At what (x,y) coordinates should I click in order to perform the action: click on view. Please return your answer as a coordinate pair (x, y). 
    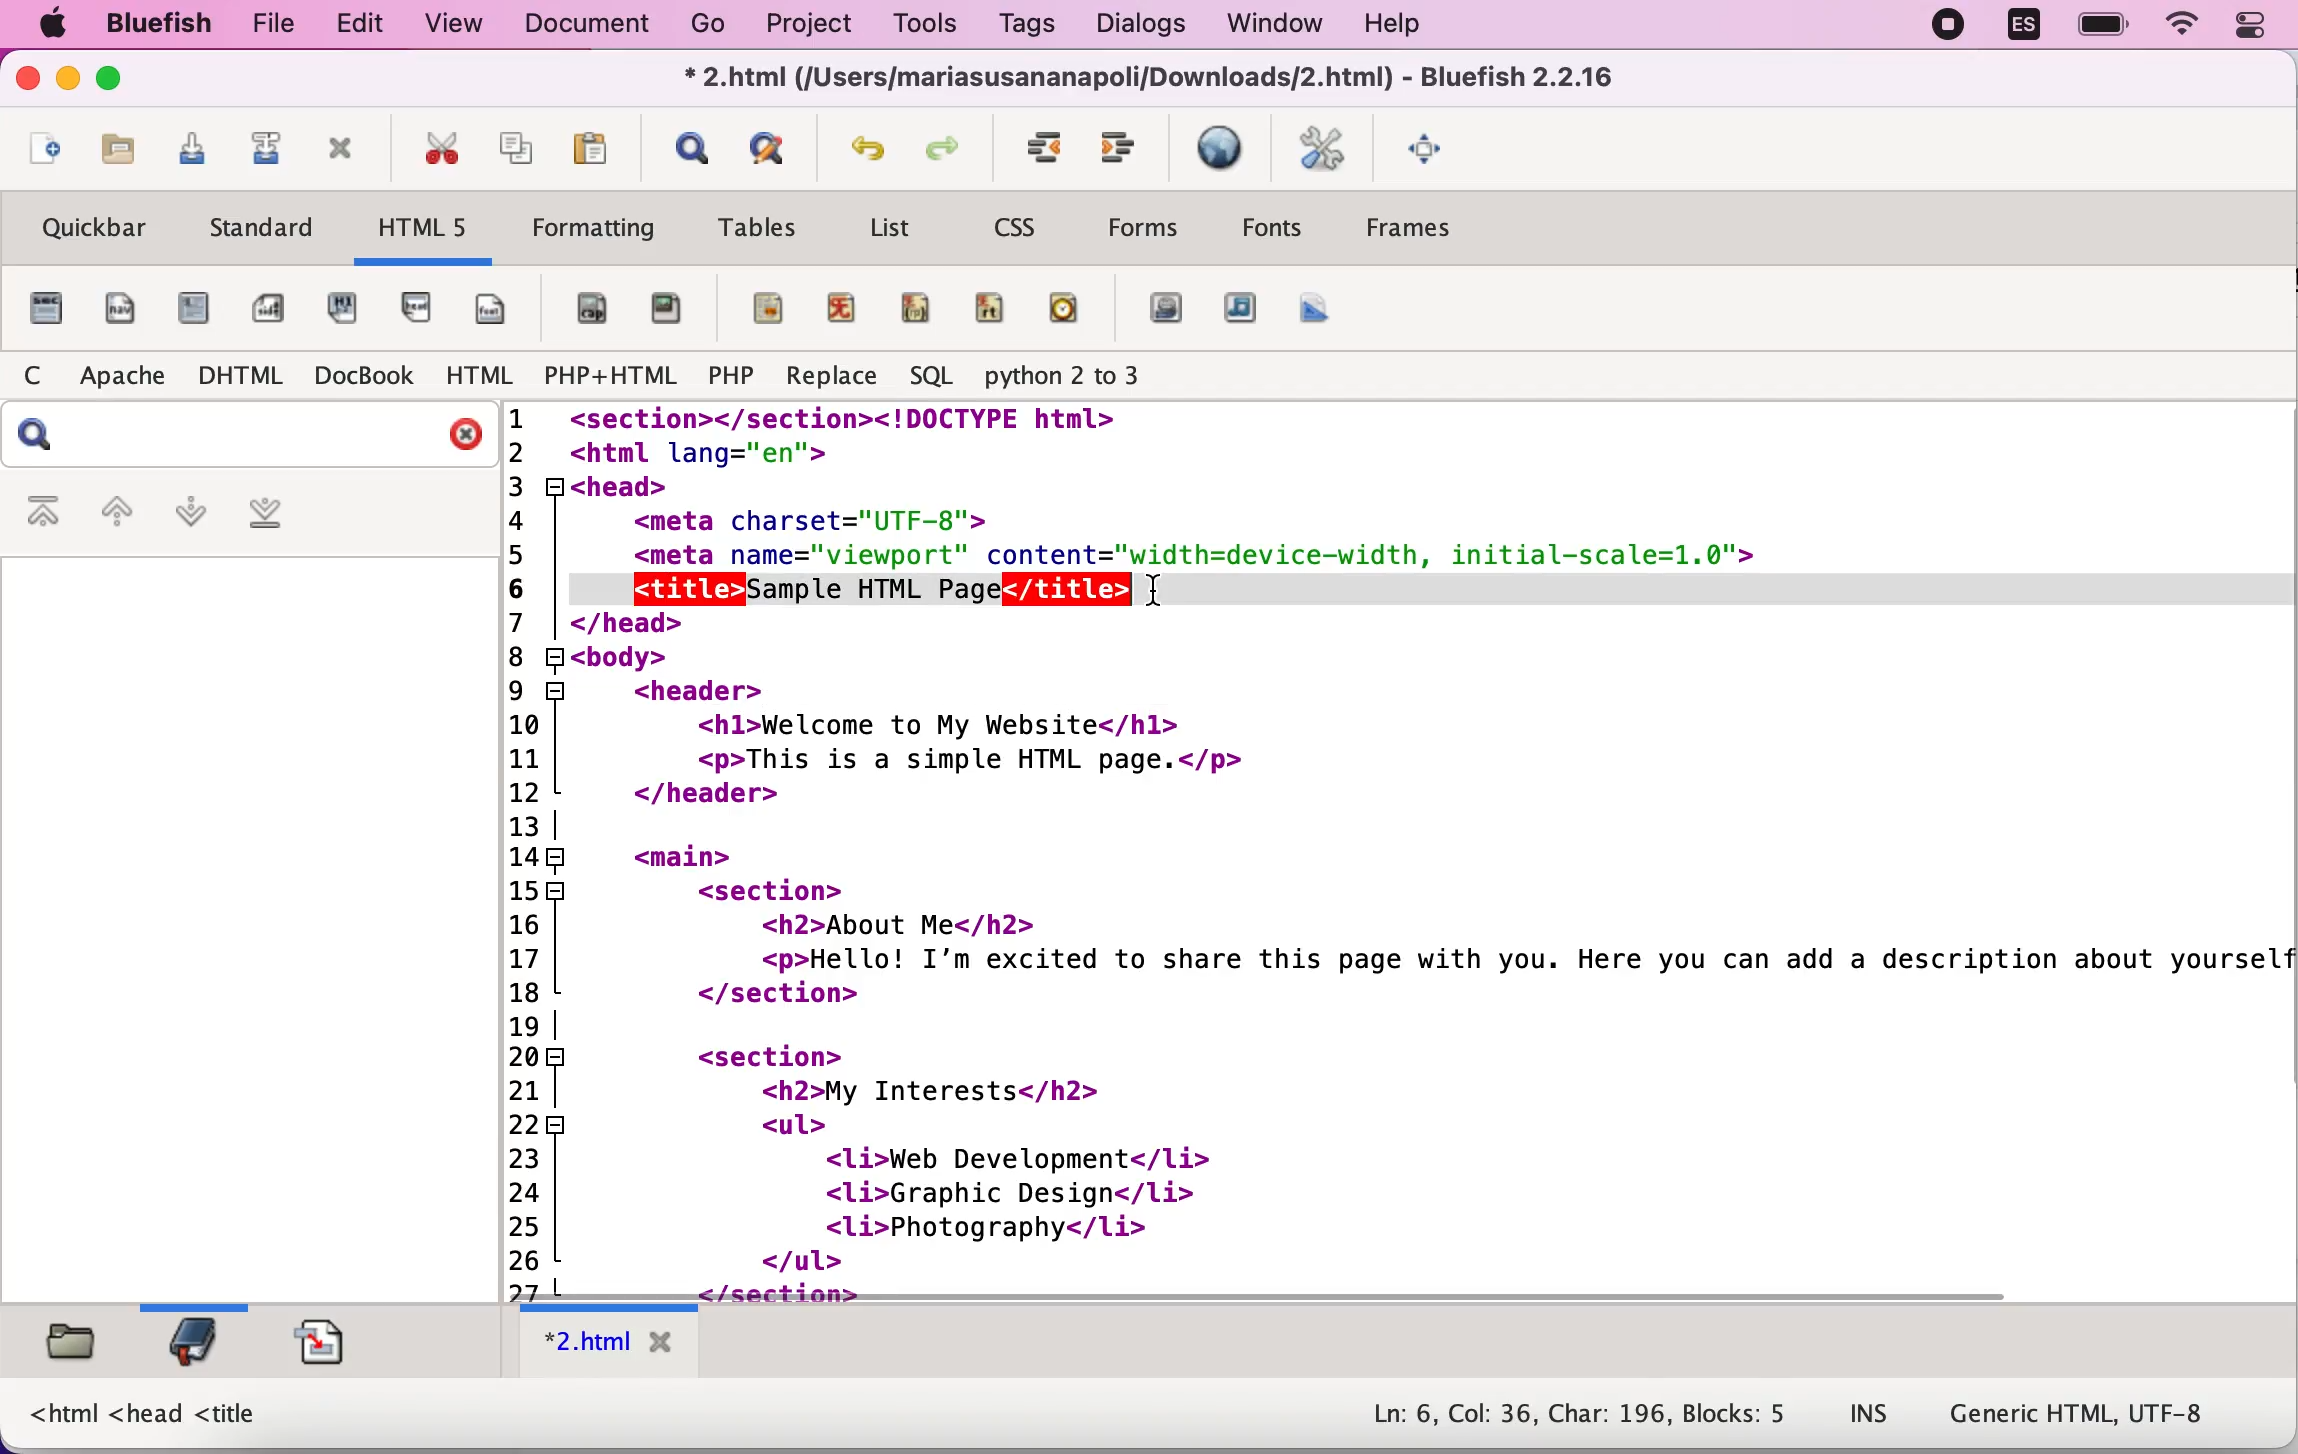
    Looking at the image, I should click on (460, 25).